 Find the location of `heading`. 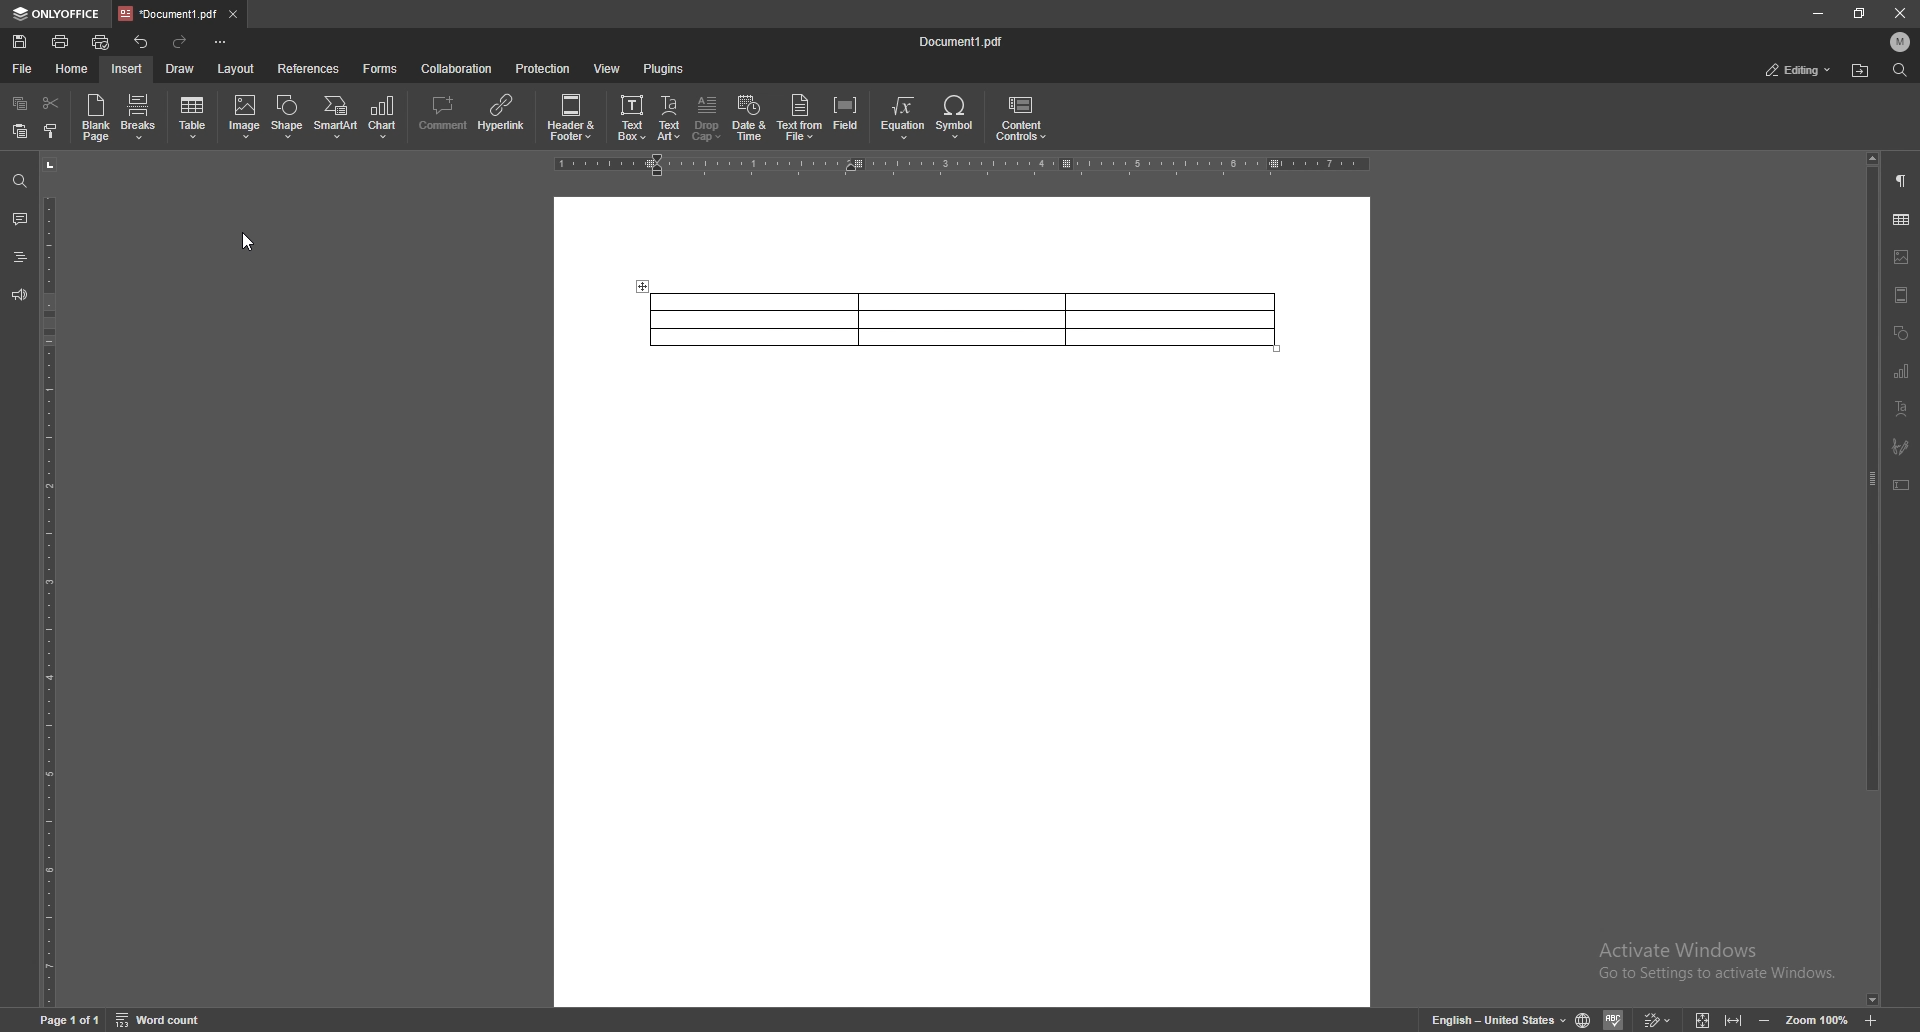

heading is located at coordinates (19, 257).